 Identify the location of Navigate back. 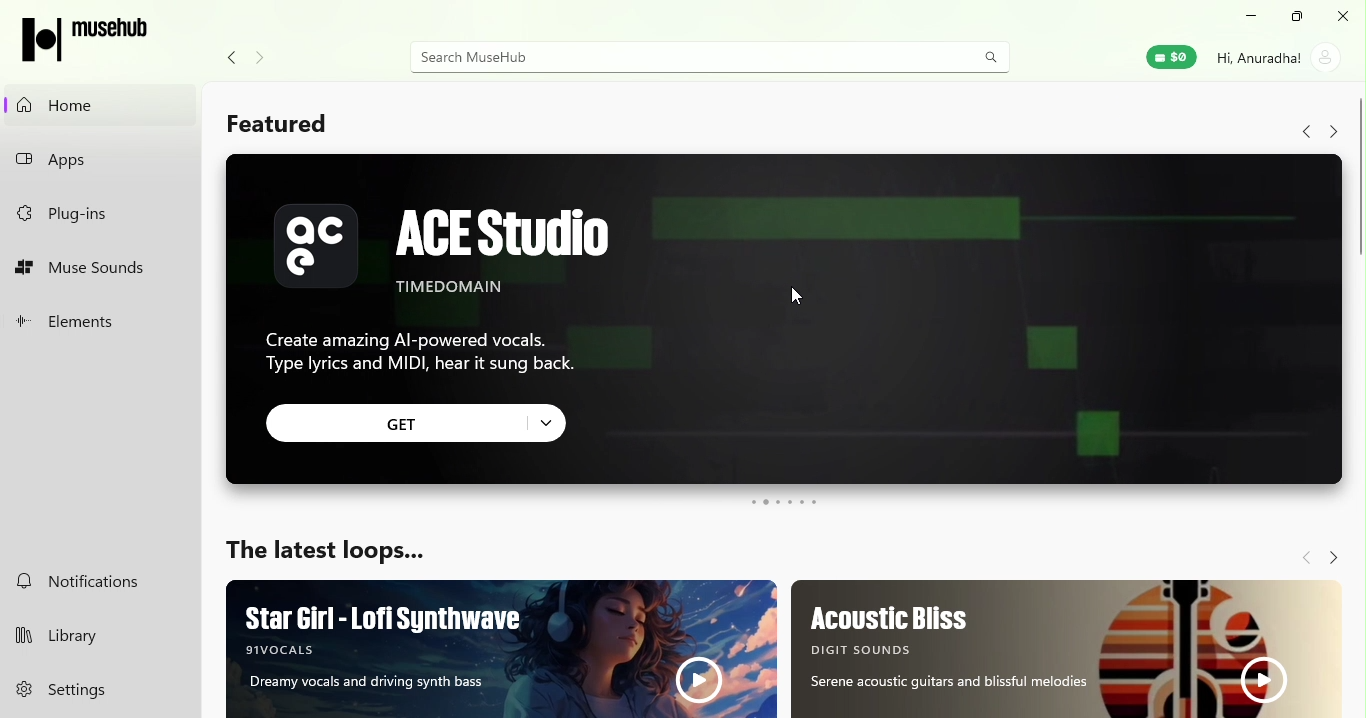
(1299, 134).